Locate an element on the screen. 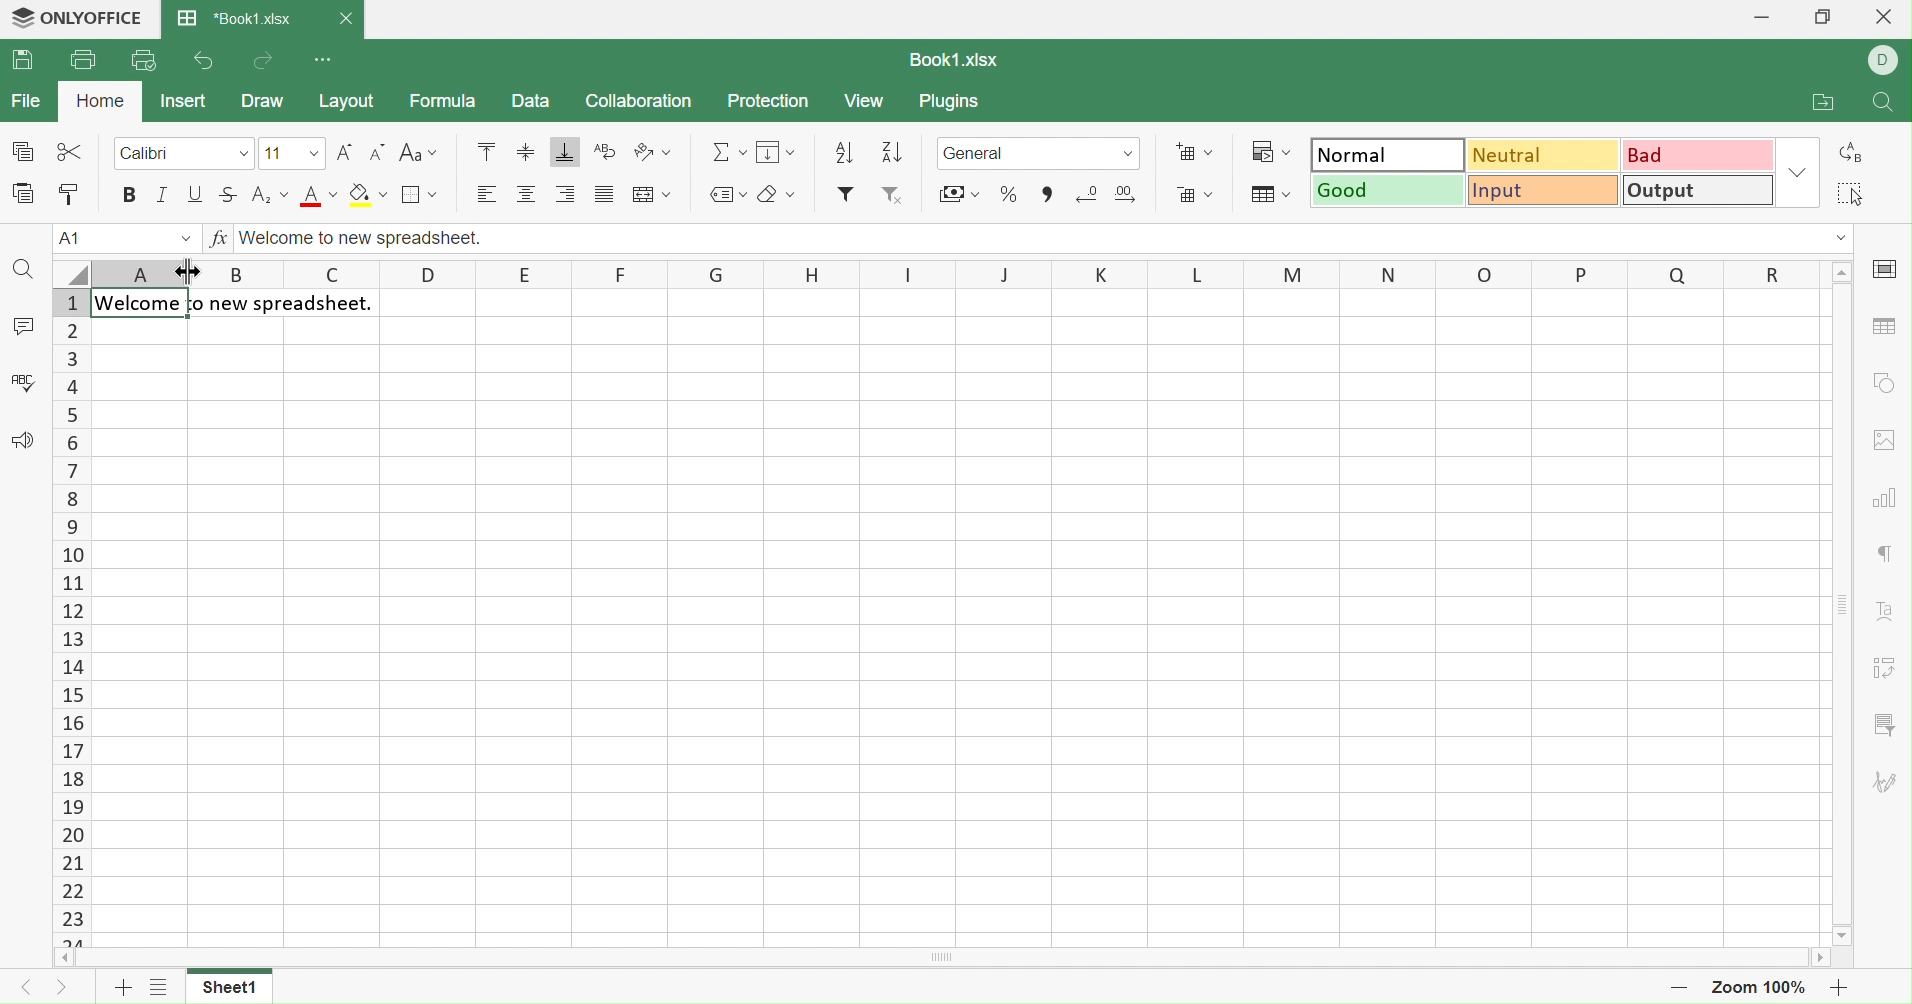 Image resolution: width=1912 pixels, height=1004 pixels. Align is located at coordinates (525, 195).